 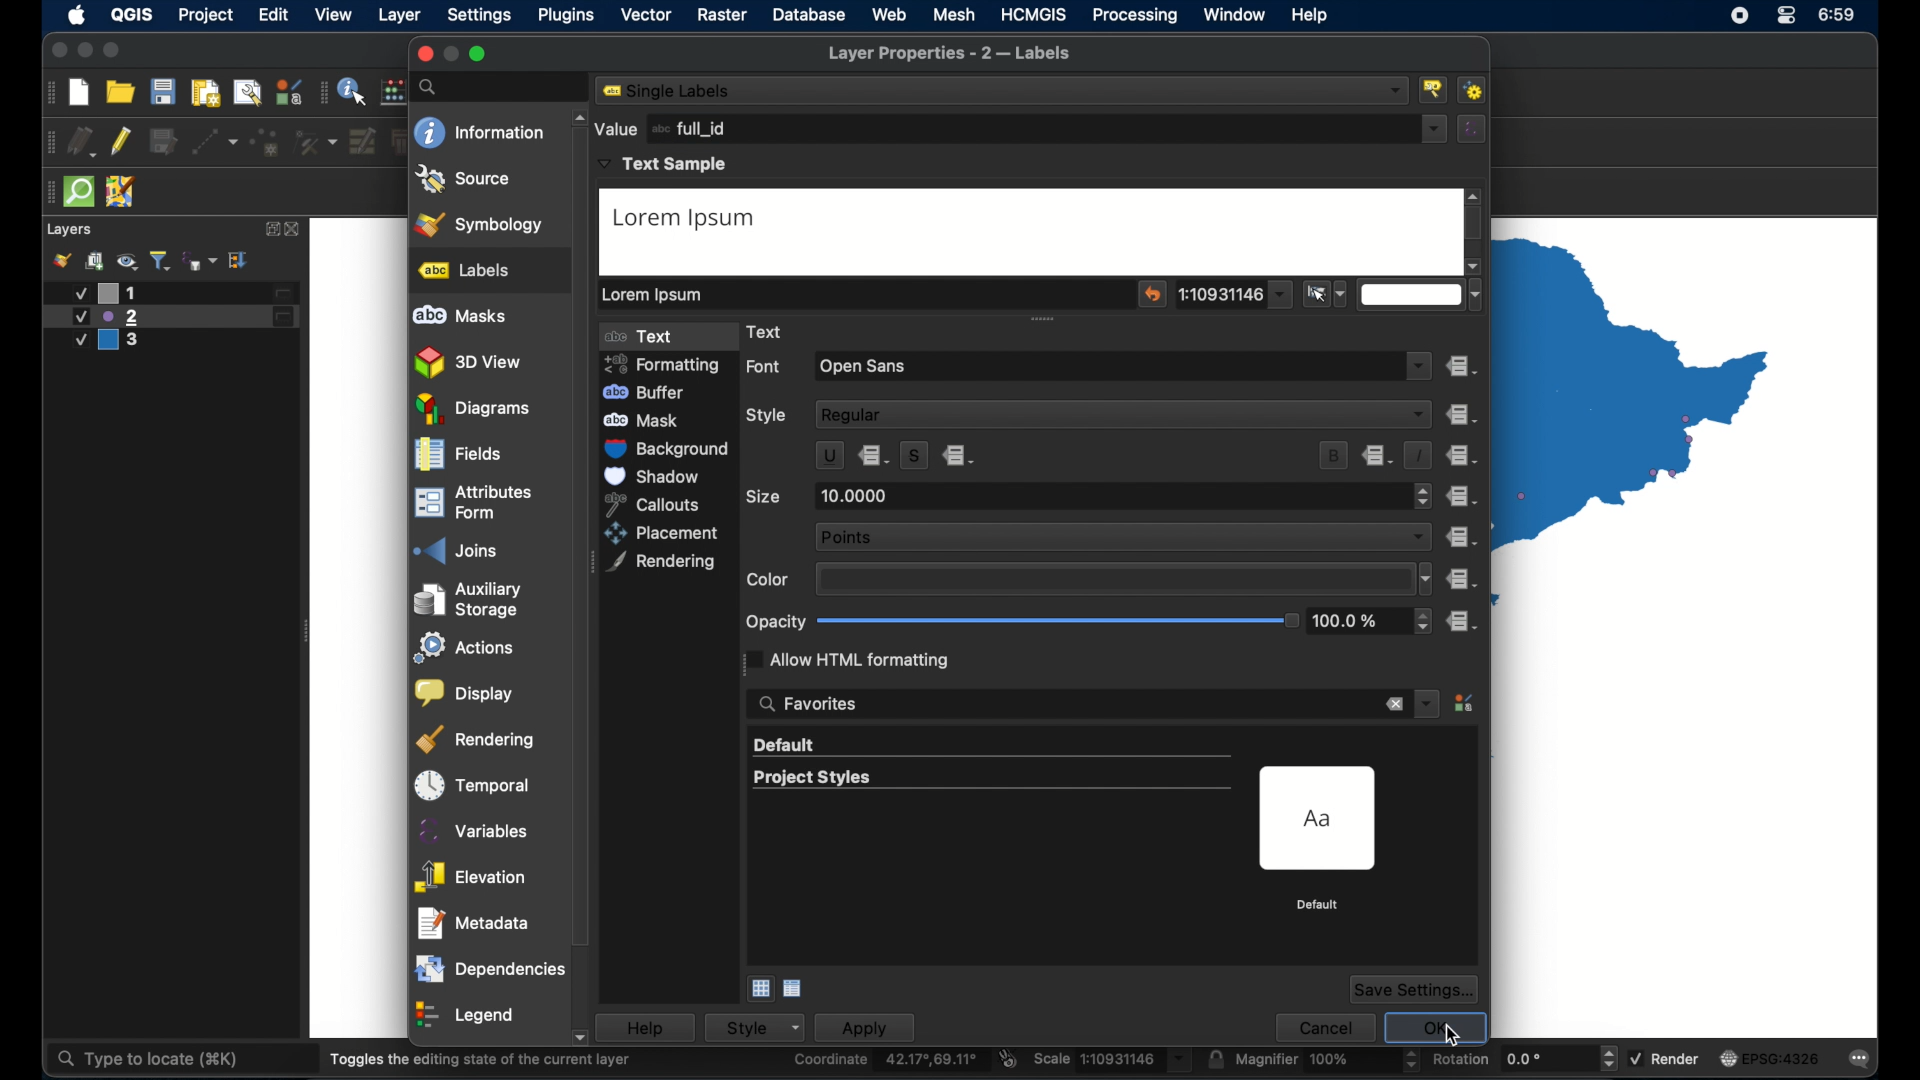 I want to click on remove, so click(x=1393, y=705).